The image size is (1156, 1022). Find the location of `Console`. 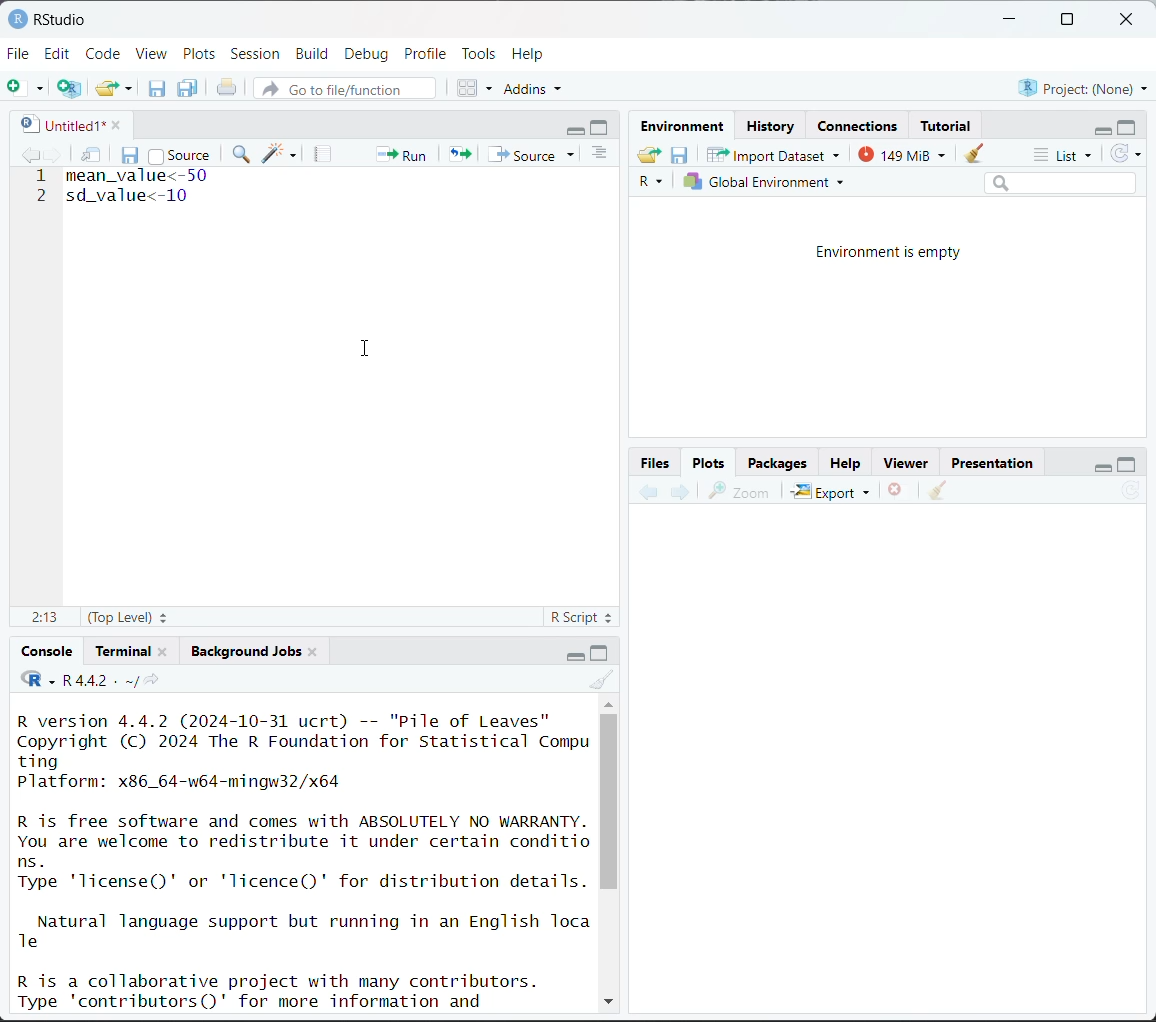

Console is located at coordinates (48, 651).